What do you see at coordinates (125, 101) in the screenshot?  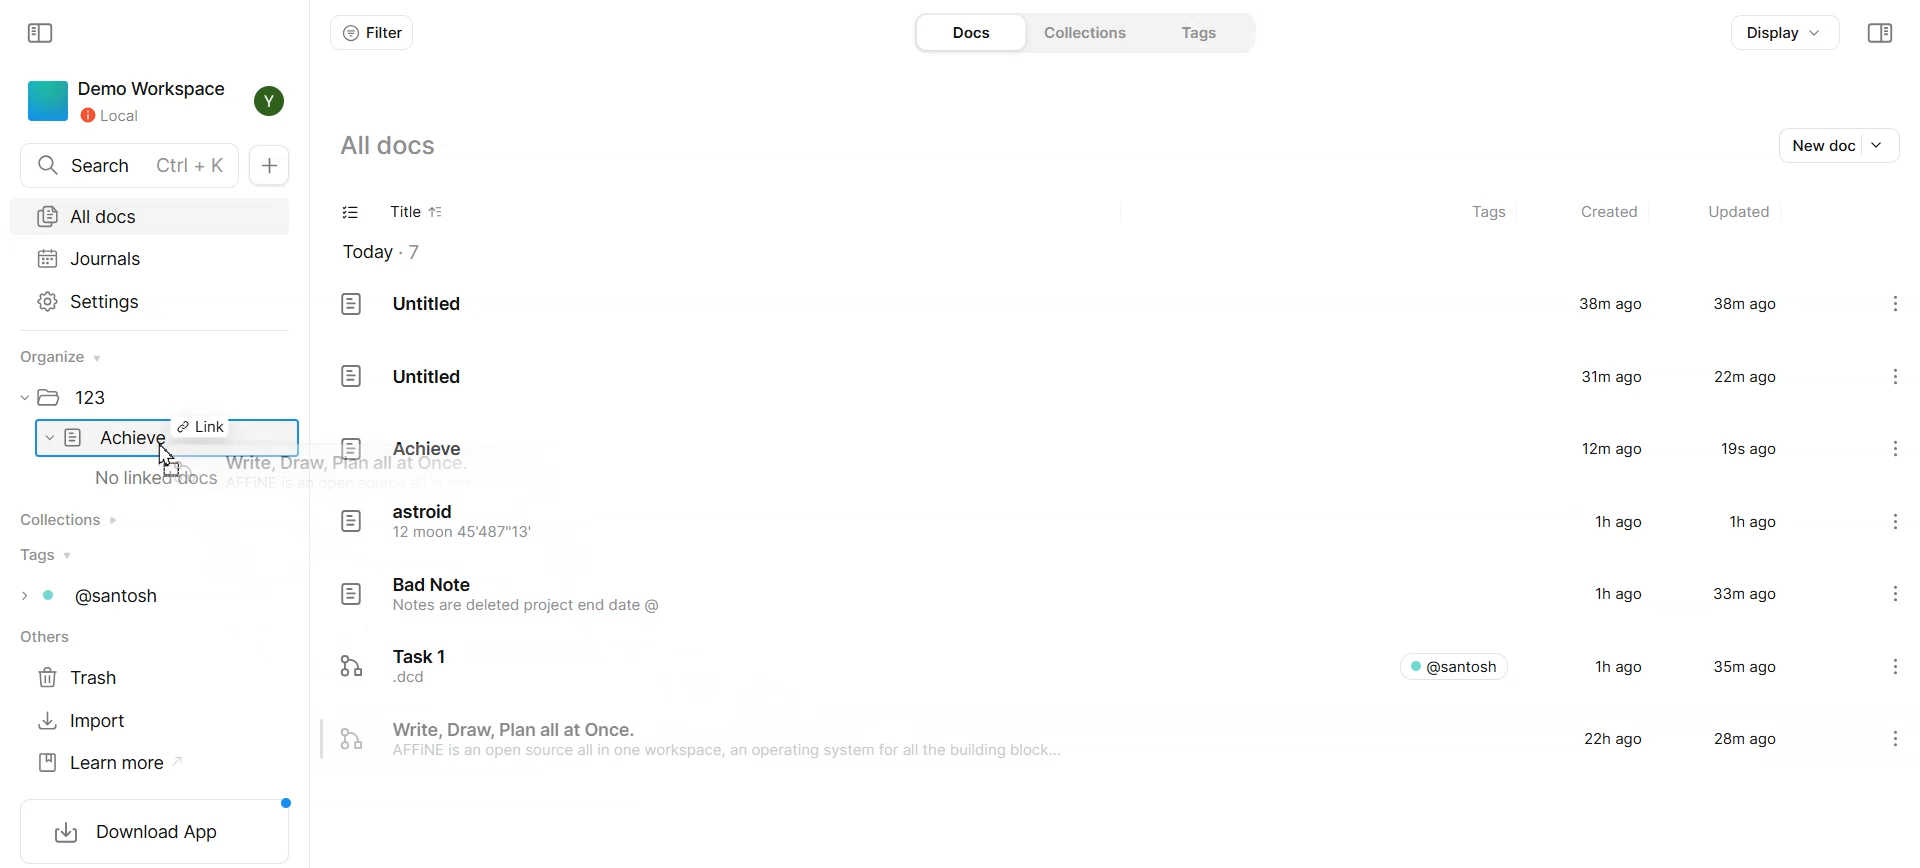 I see `Demo workspace` at bounding box center [125, 101].